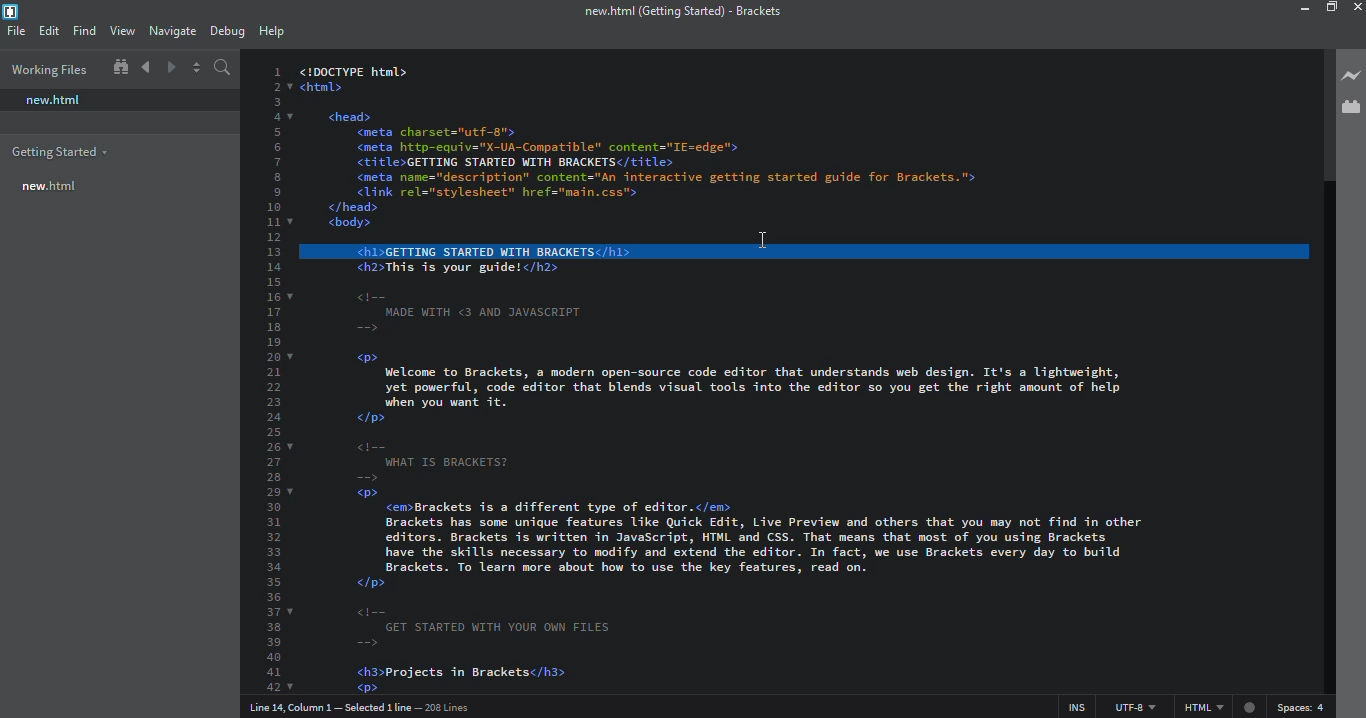 The image size is (1366, 718). Describe the element at coordinates (195, 67) in the screenshot. I see `split editor` at that location.